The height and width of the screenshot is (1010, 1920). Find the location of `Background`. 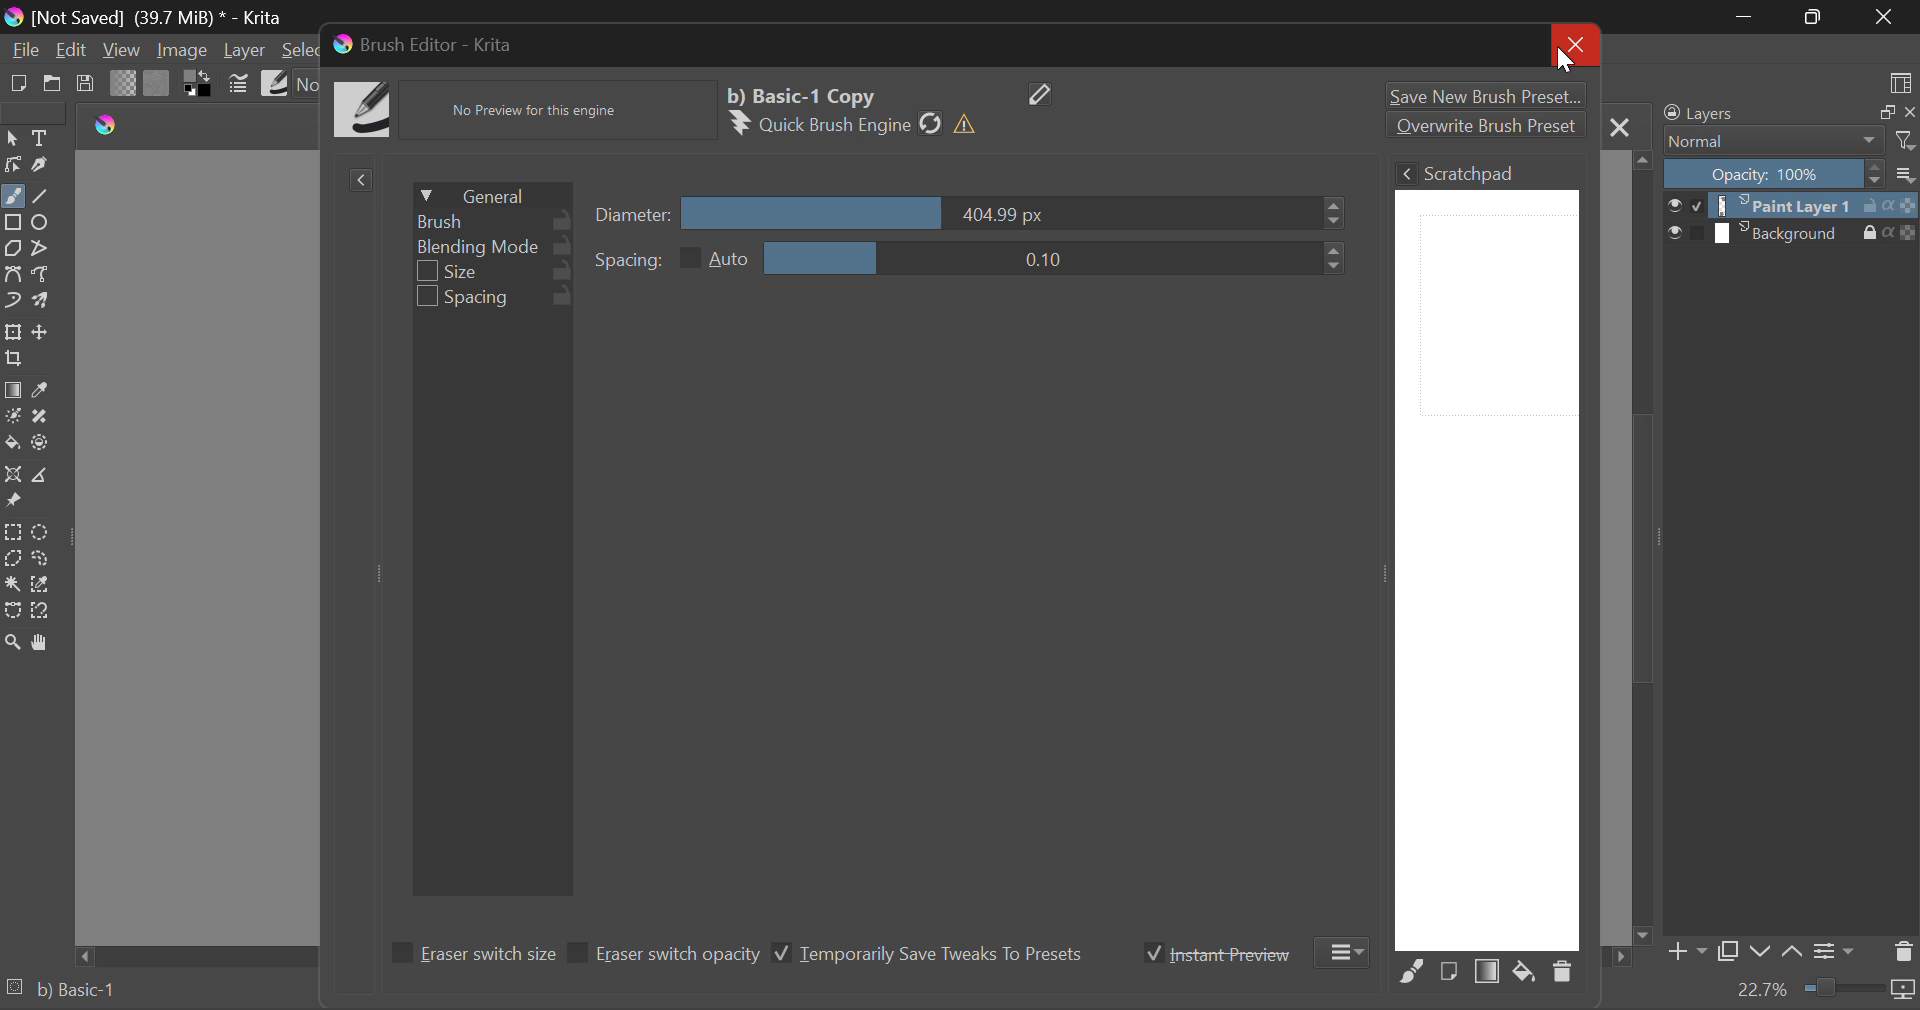

Background is located at coordinates (1792, 233).